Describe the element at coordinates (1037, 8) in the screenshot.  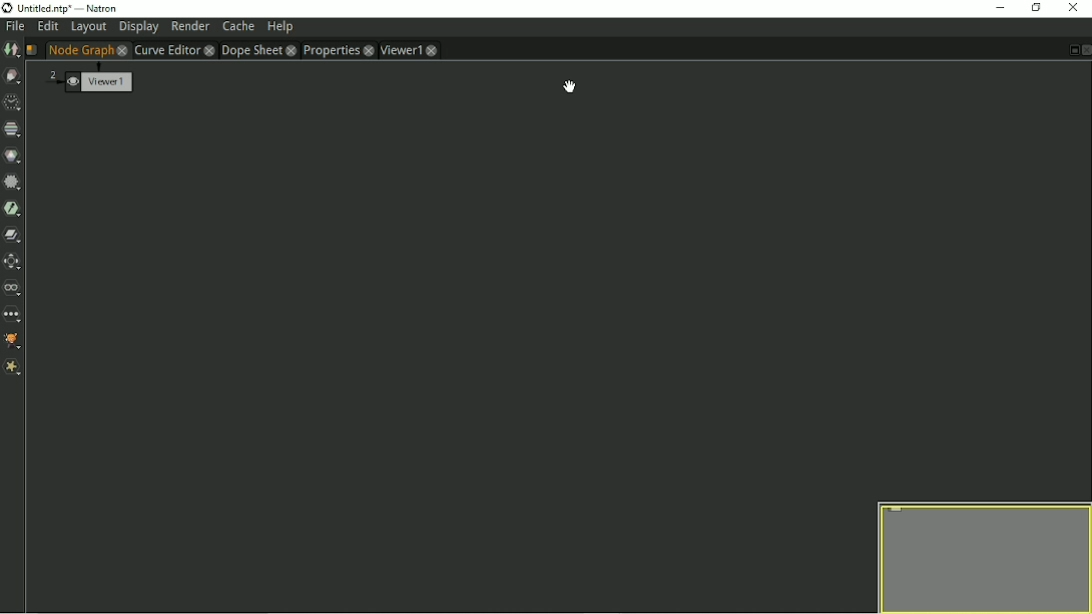
I see `Restore down` at that location.